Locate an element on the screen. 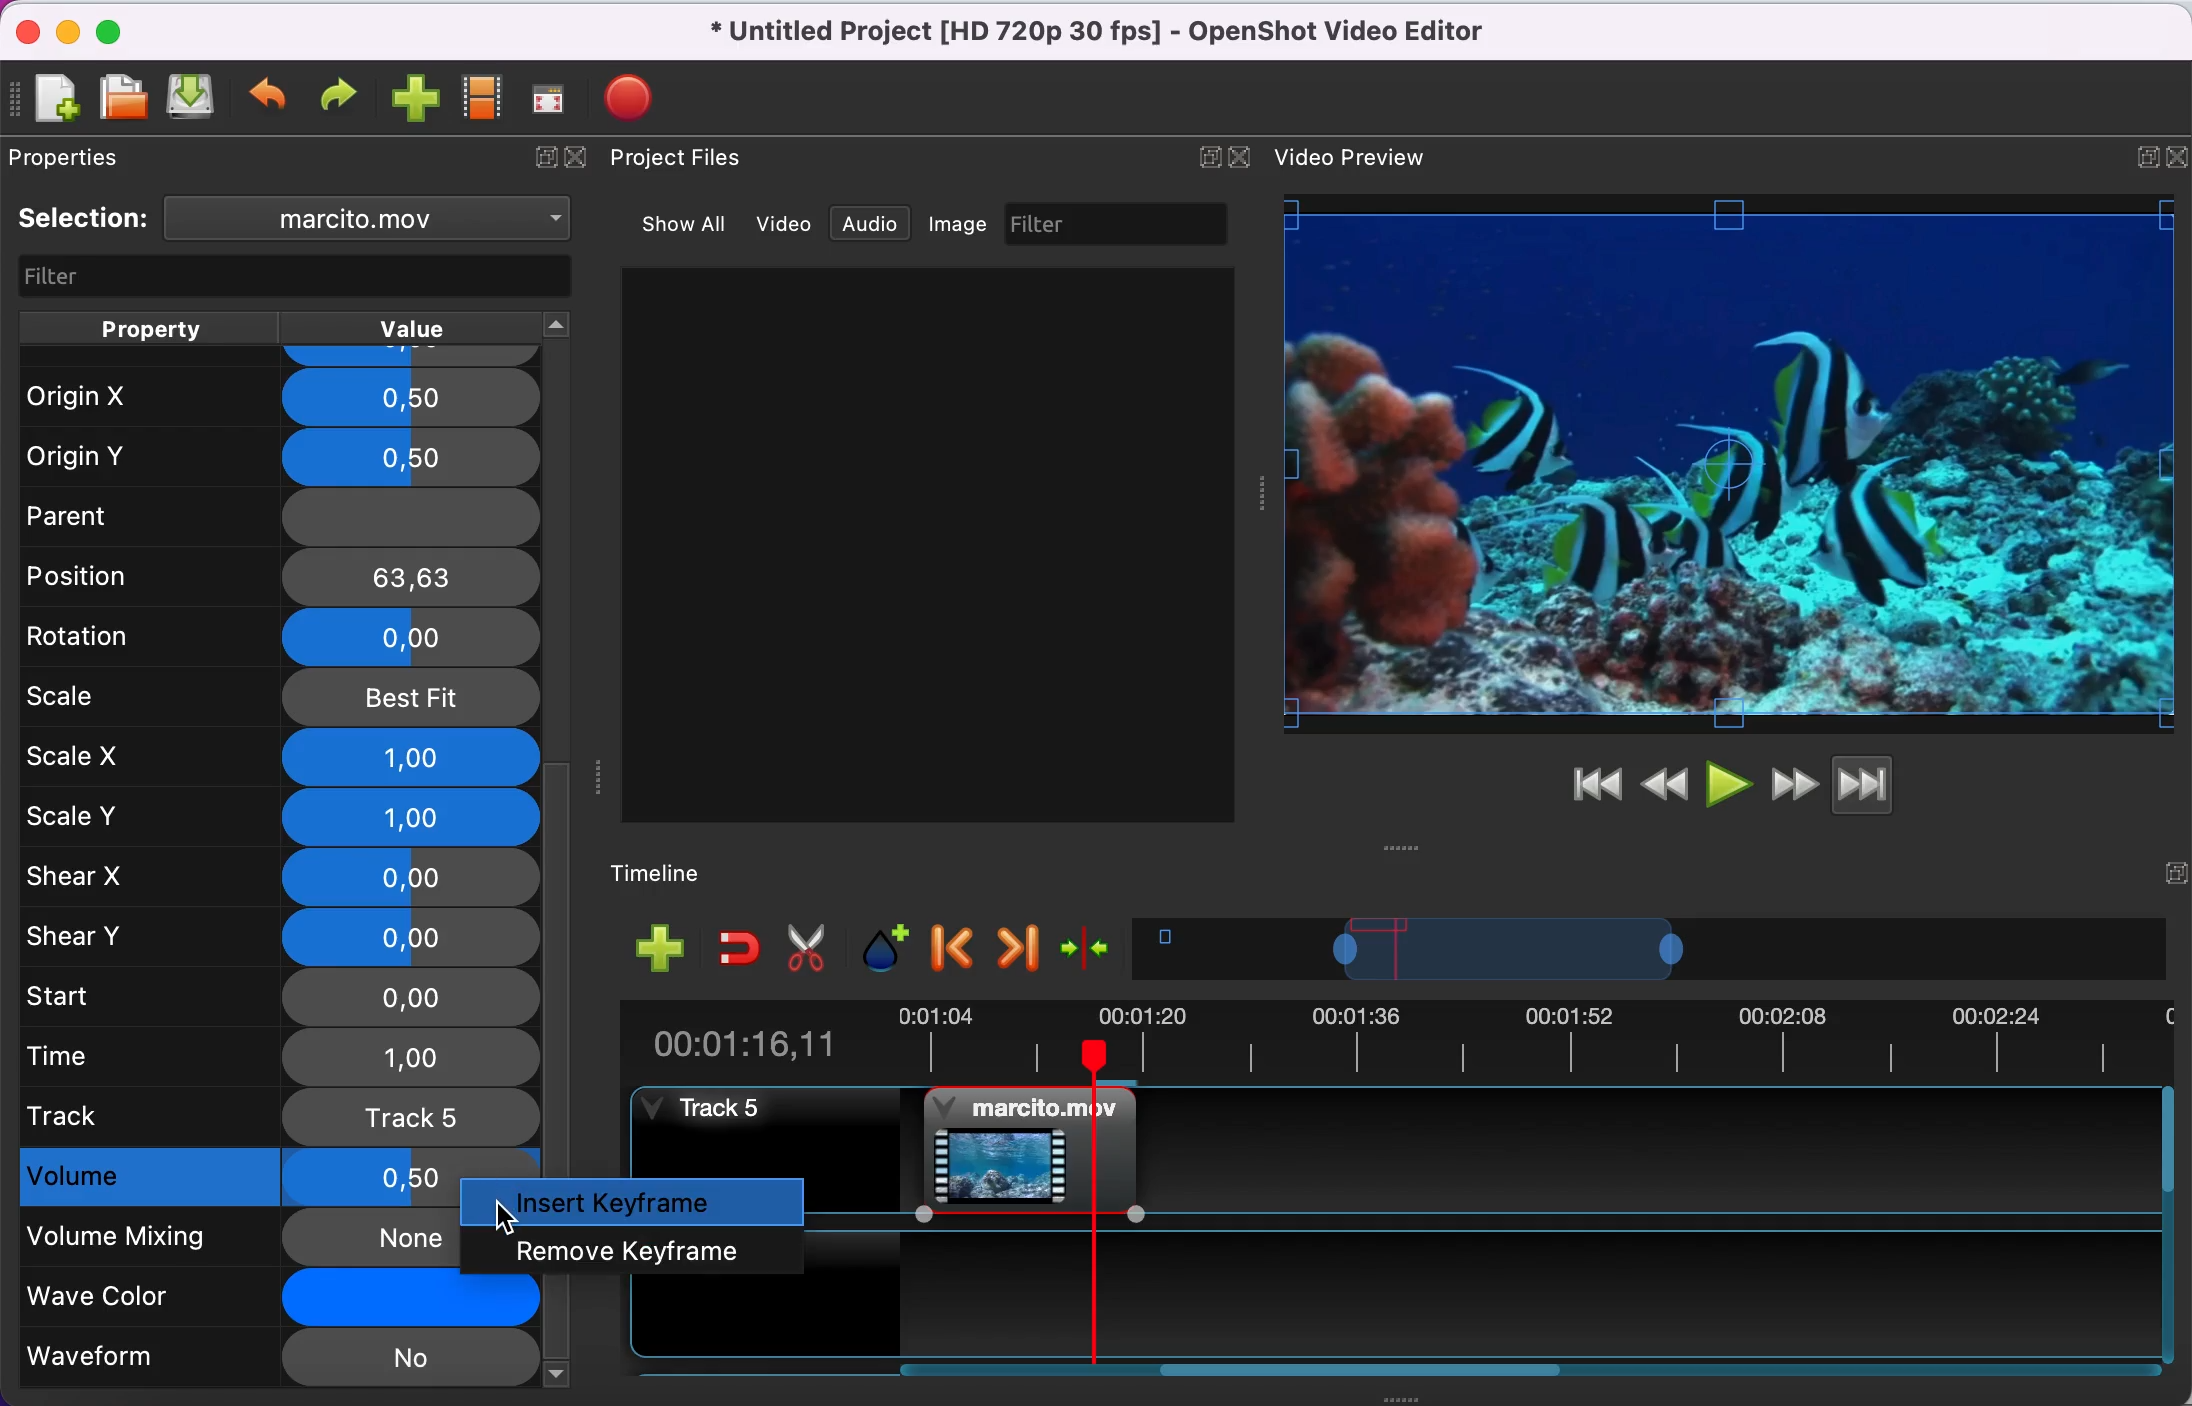 The height and width of the screenshot is (1406, 2192). image is located at coordinates (964, 225).